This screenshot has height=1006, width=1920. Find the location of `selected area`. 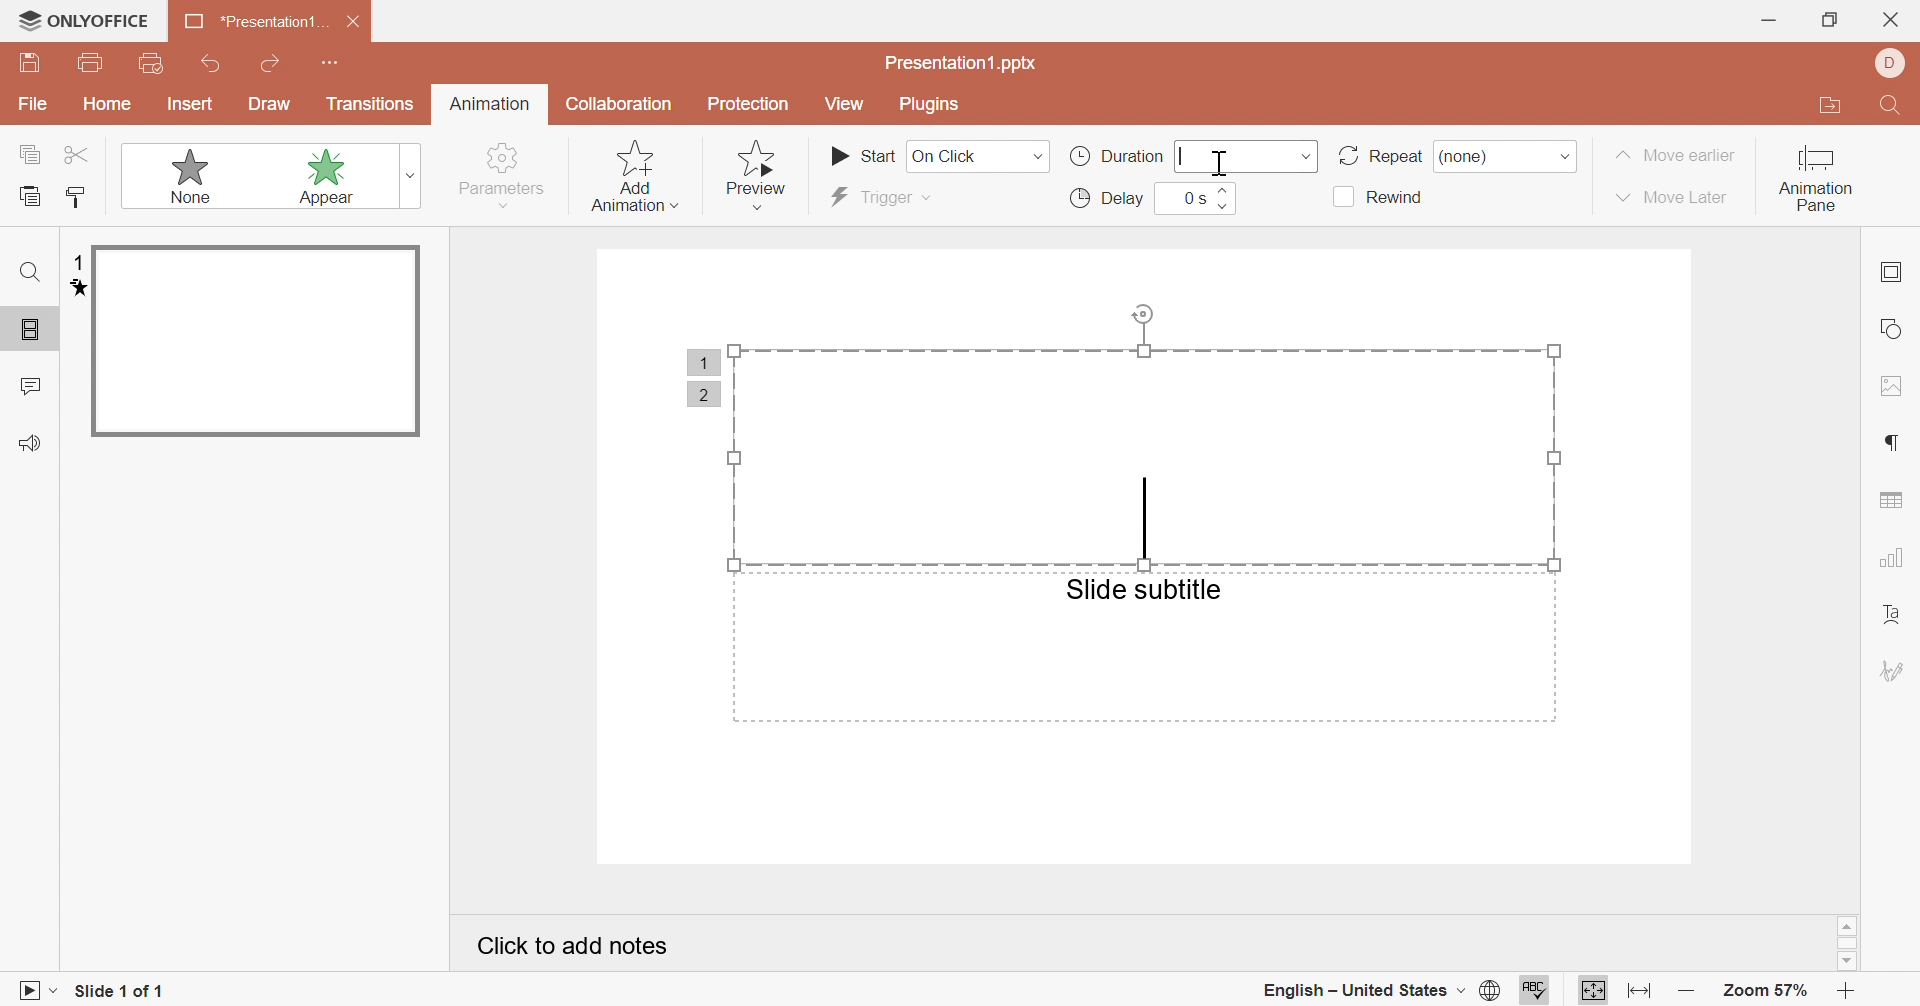

selected area is located at coordinates (1151, 433).